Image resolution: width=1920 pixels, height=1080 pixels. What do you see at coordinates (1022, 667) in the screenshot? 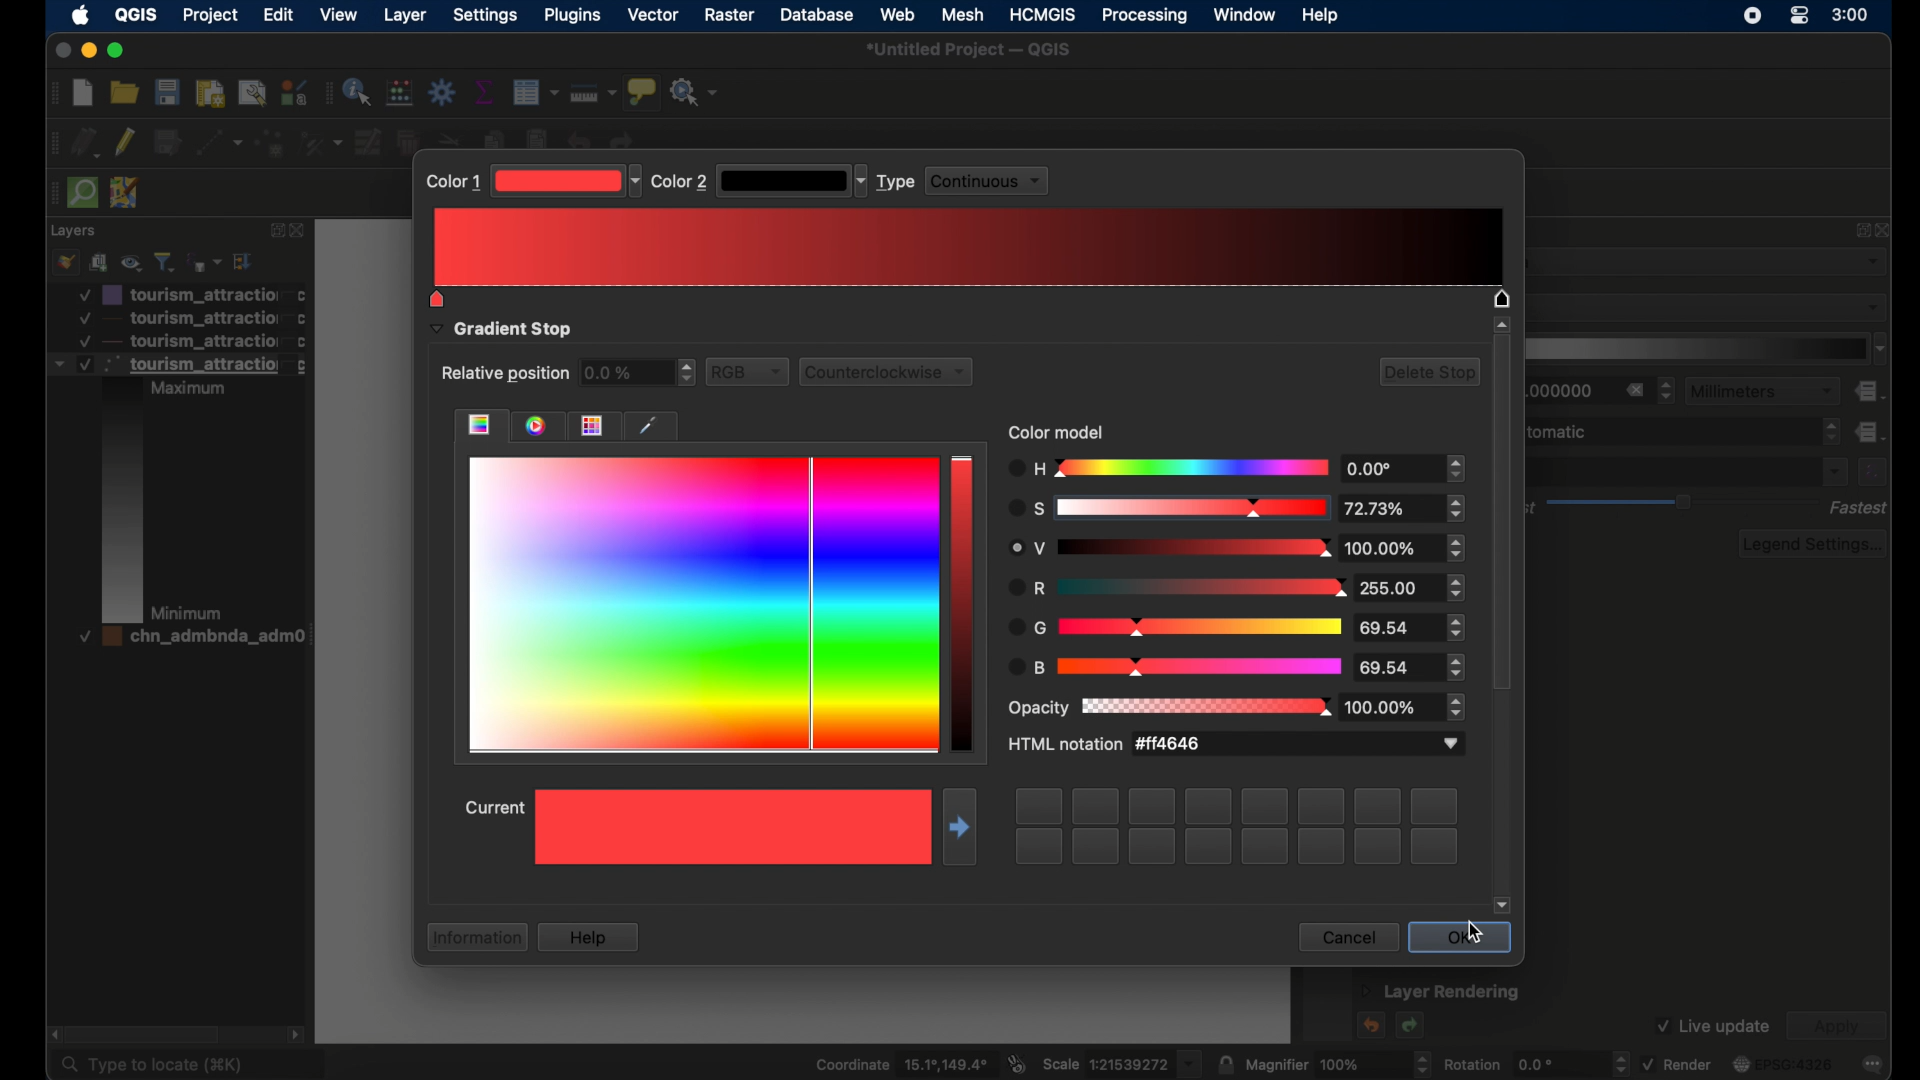
I see `B` at bounding box center [1022, 667].